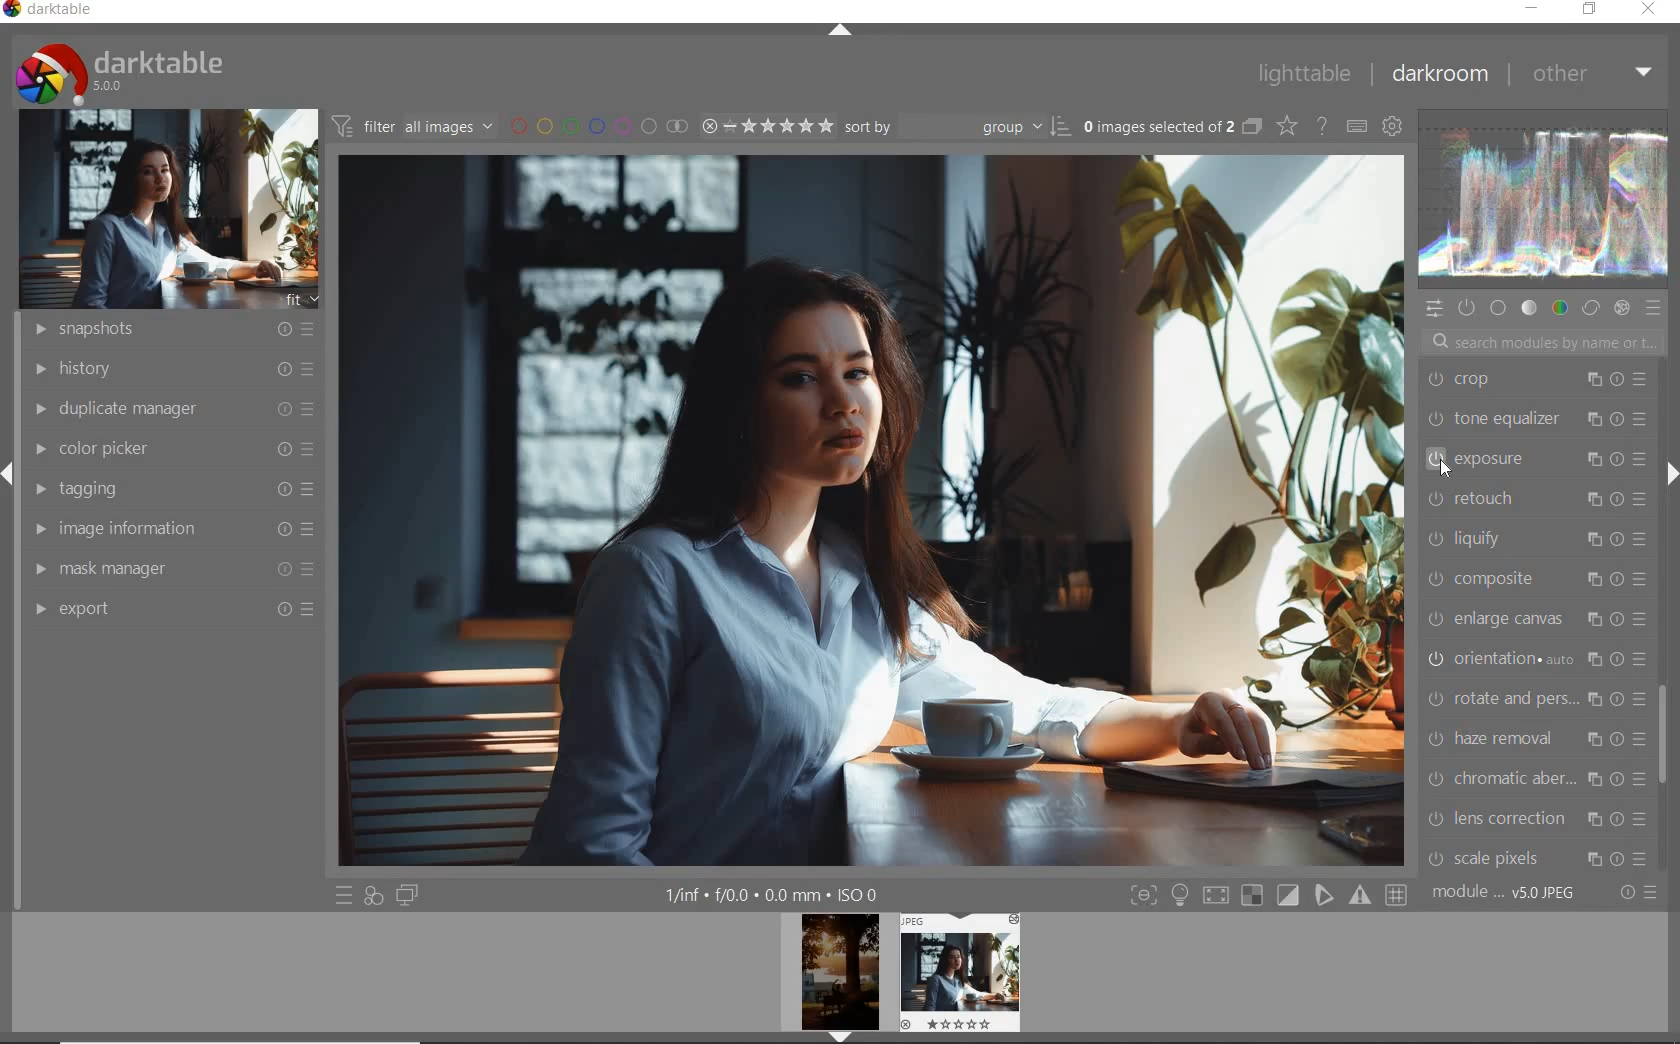 The height and width of the screenshot is (1044, 1680). What do you see at coordinates (1535, 497) in the screenshot?
I see `RETOUCH` at bounding box center [1535, 497].